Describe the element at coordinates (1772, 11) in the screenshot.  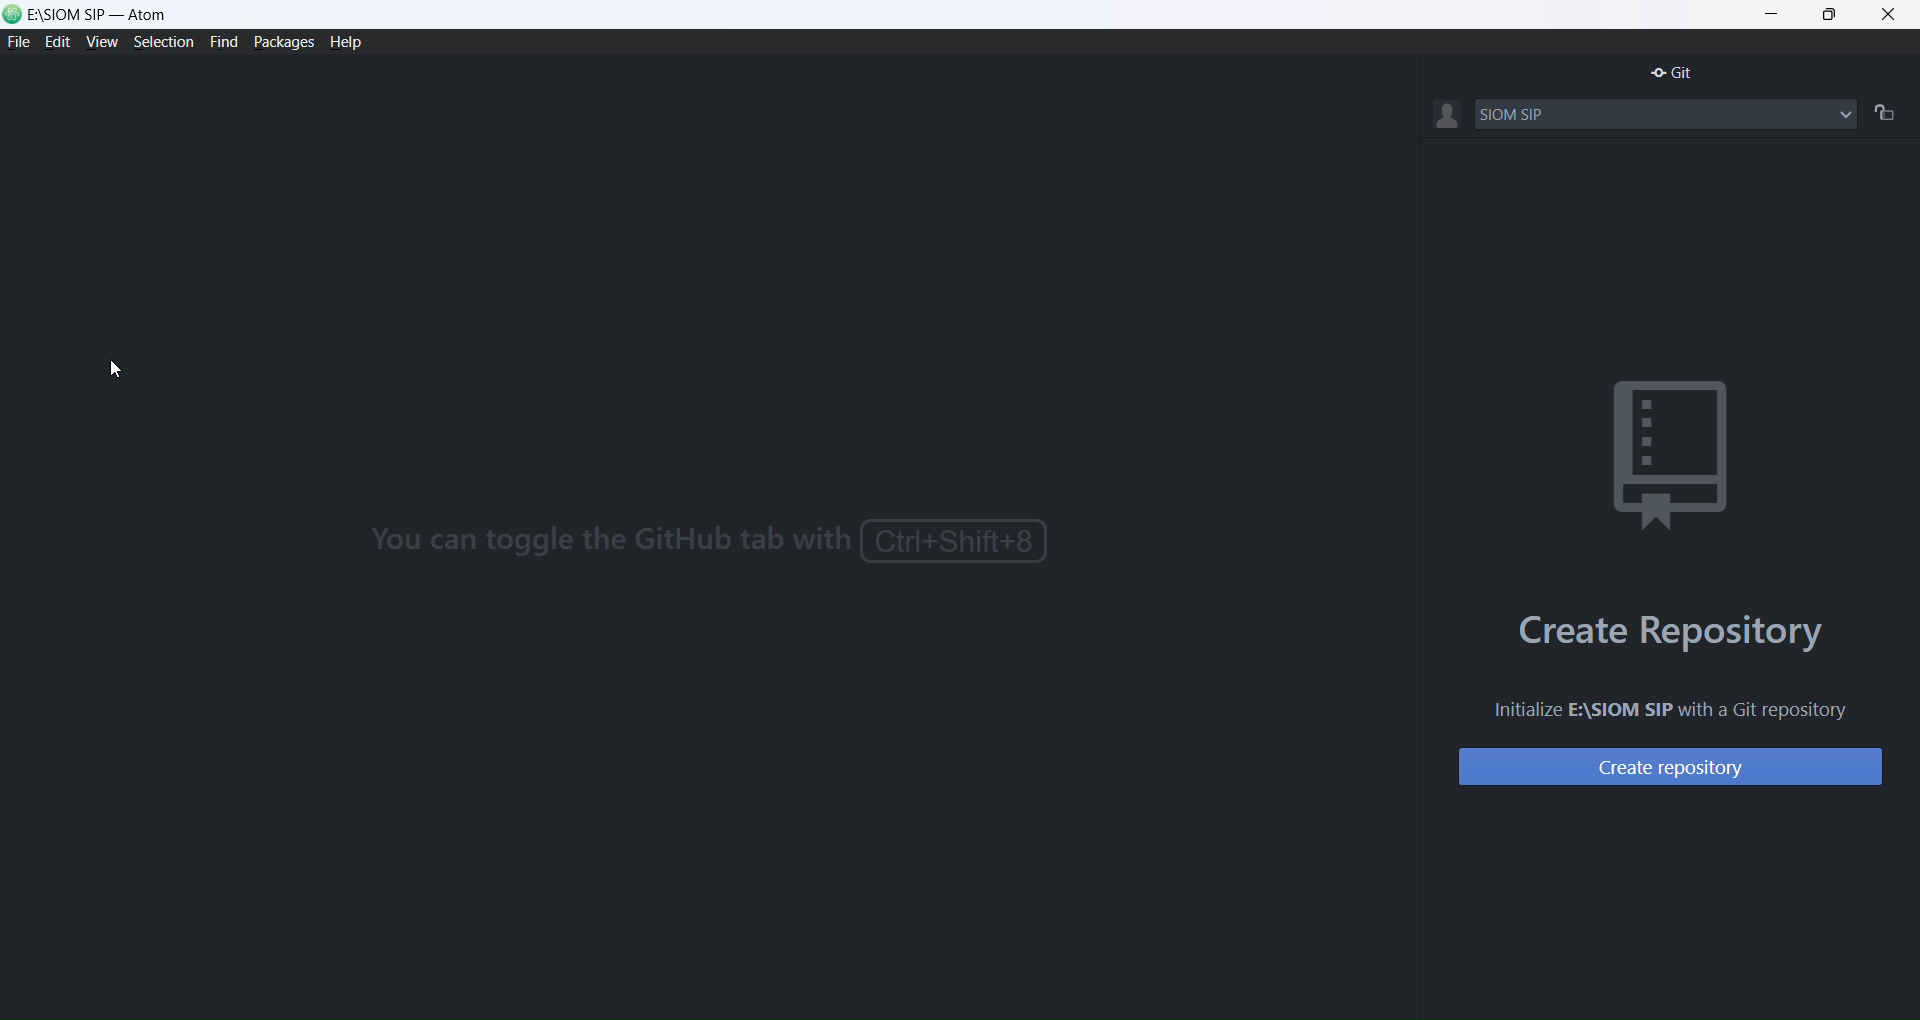
I see `minimize` at that location.